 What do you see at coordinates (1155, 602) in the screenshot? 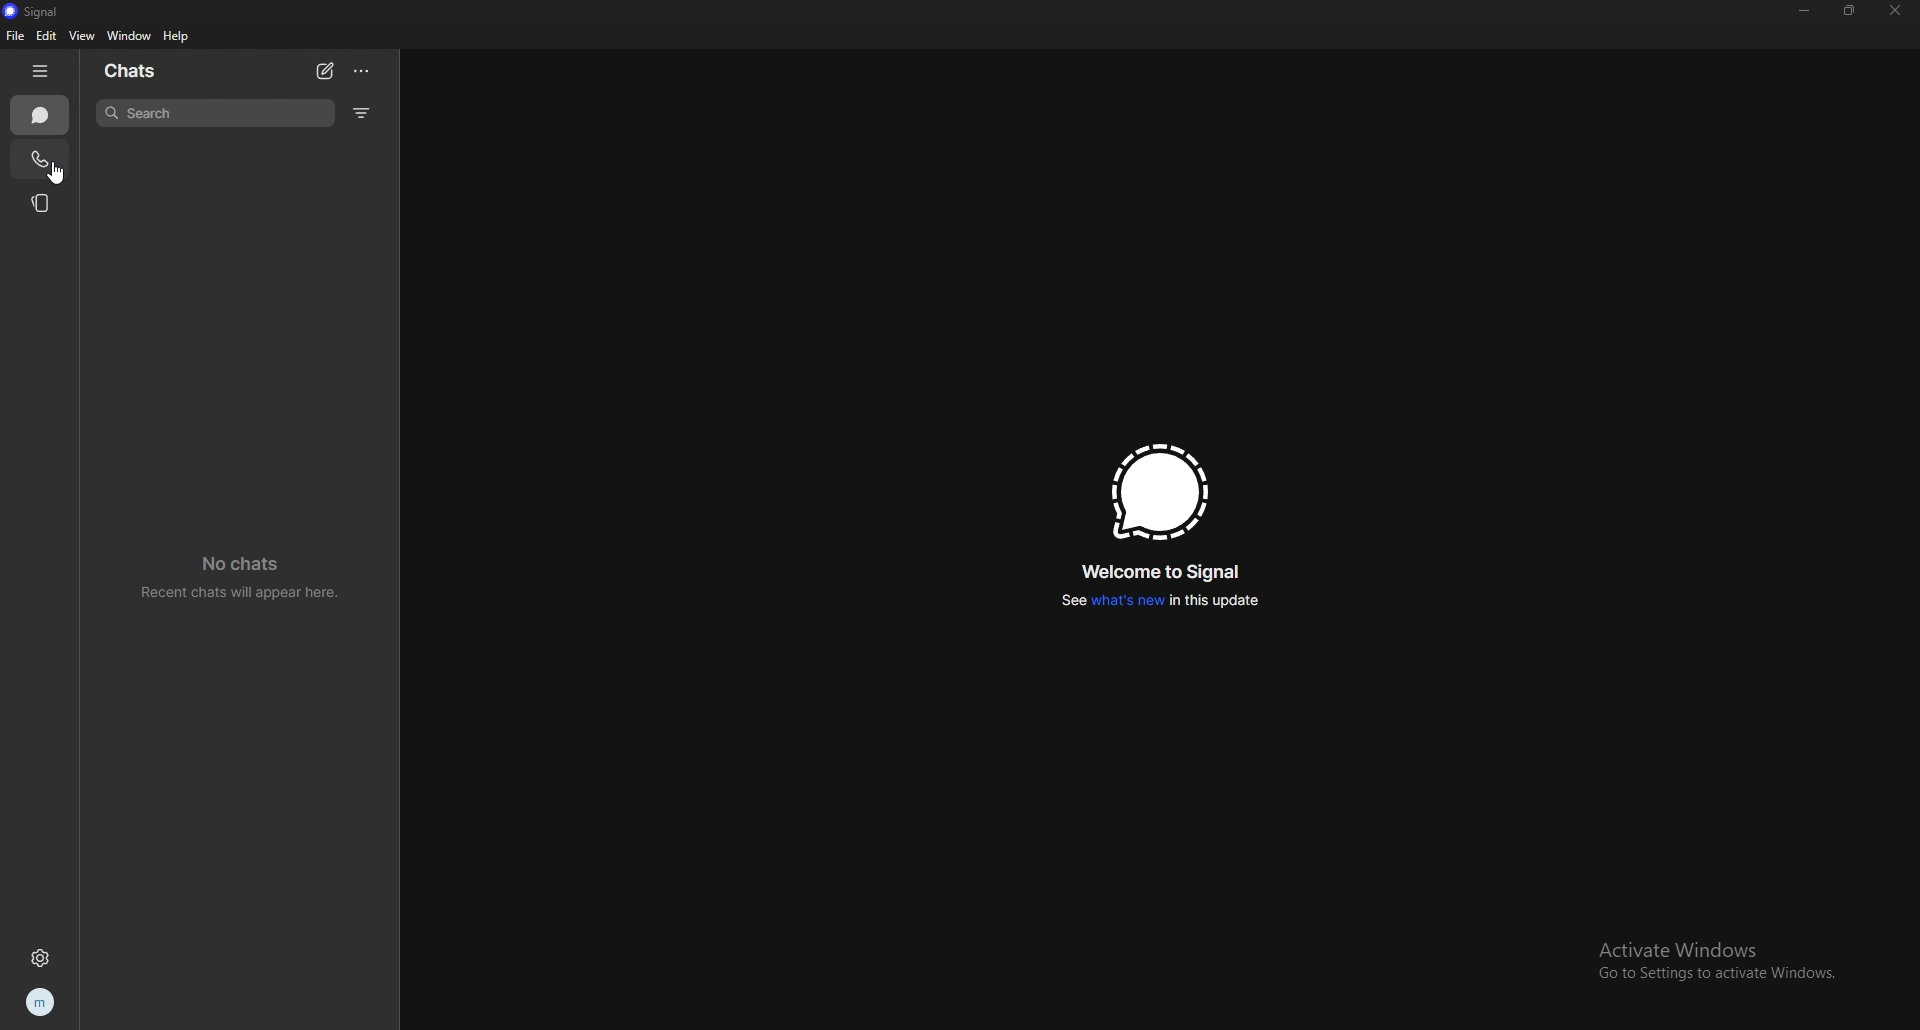
I see `see whats new in this updater` at bounding box center [1155, 602].